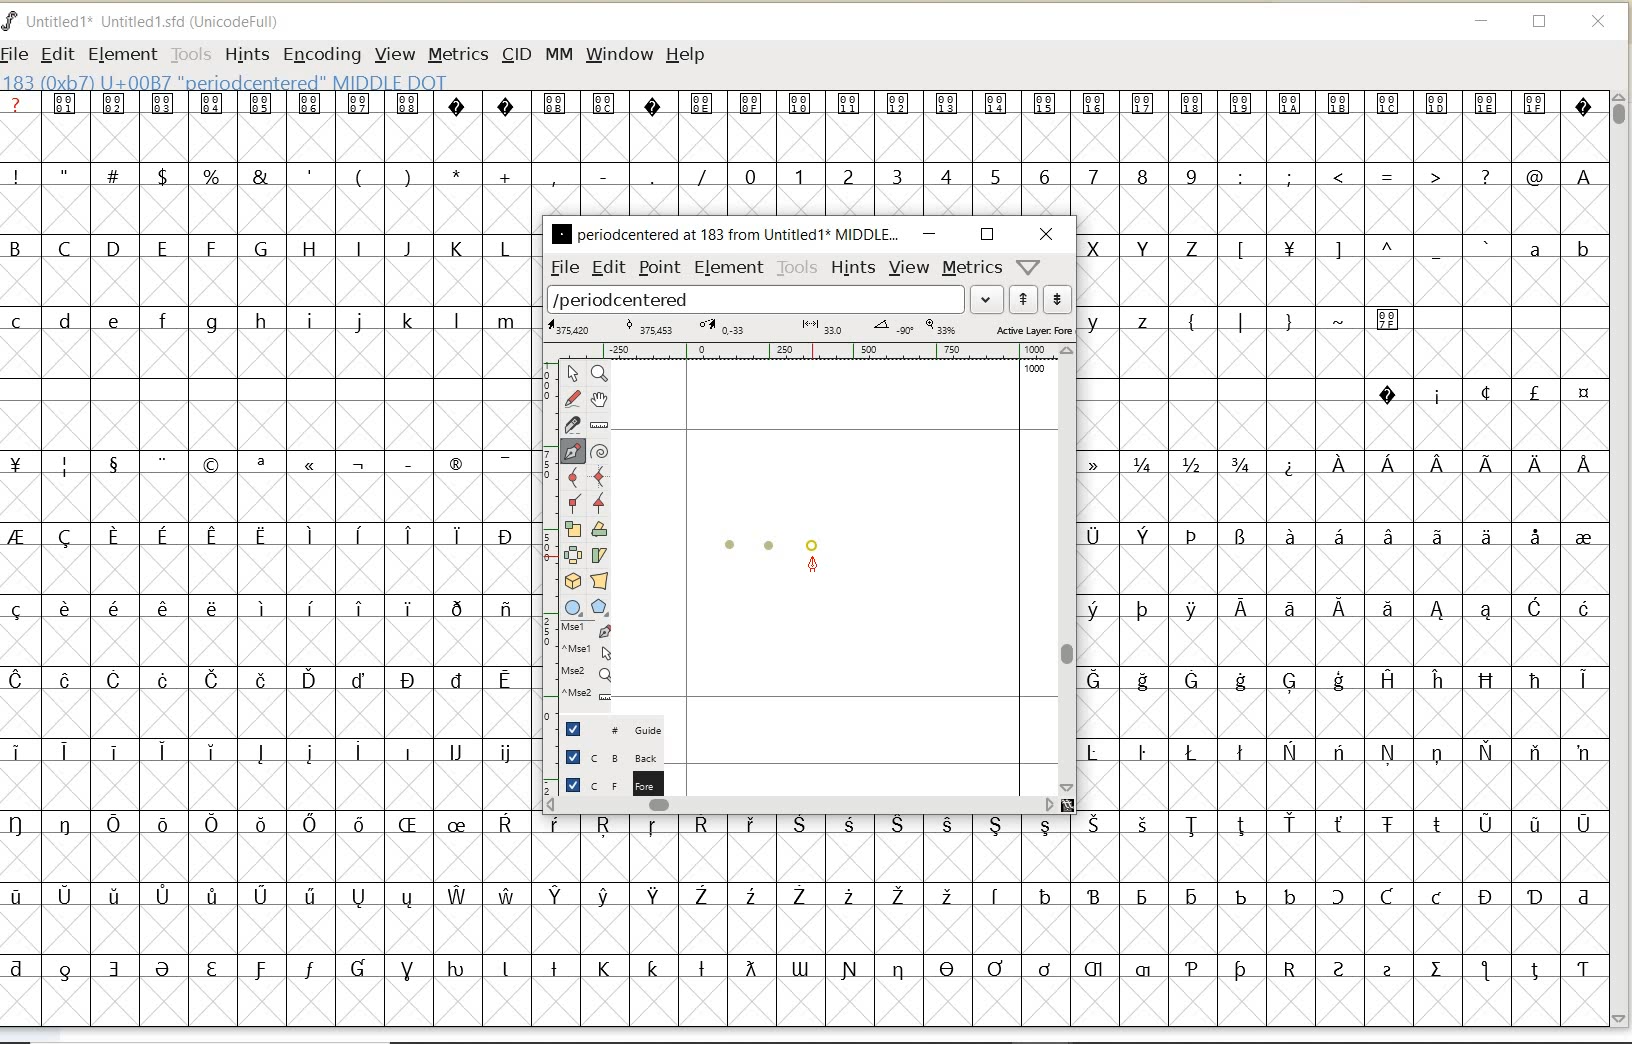  I want to click on restore, so click(987, 233).